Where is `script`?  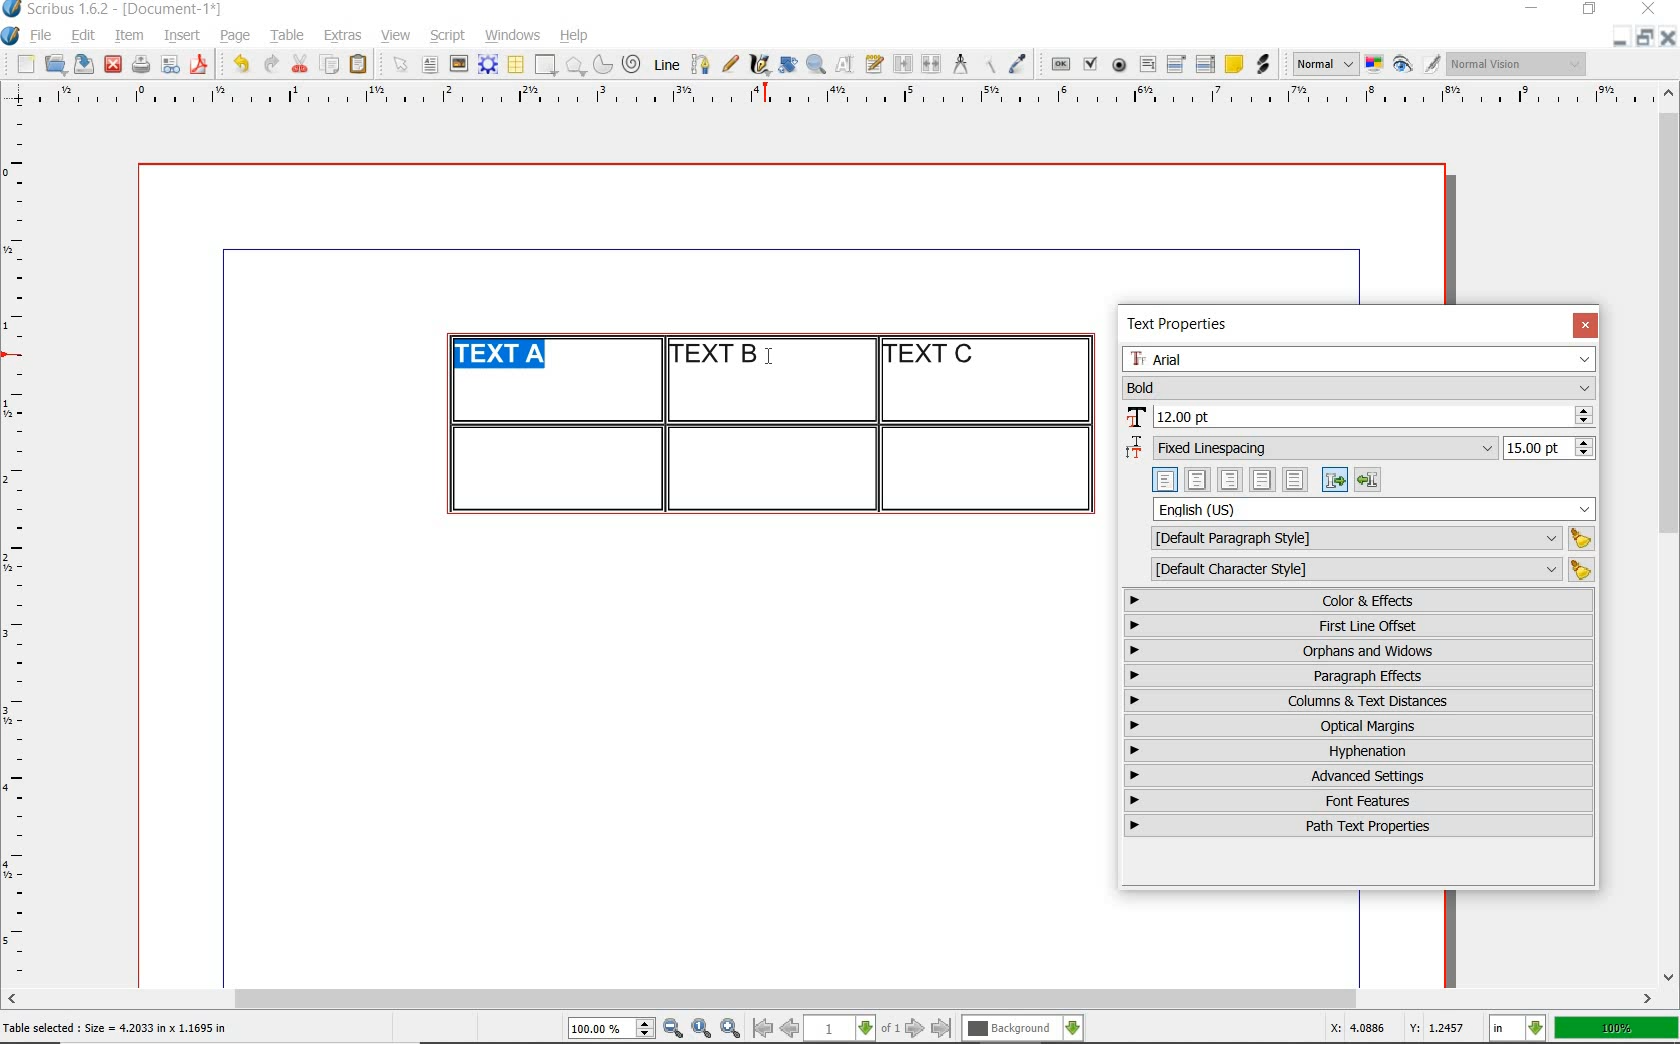 script is located at coordinates (447, 35).